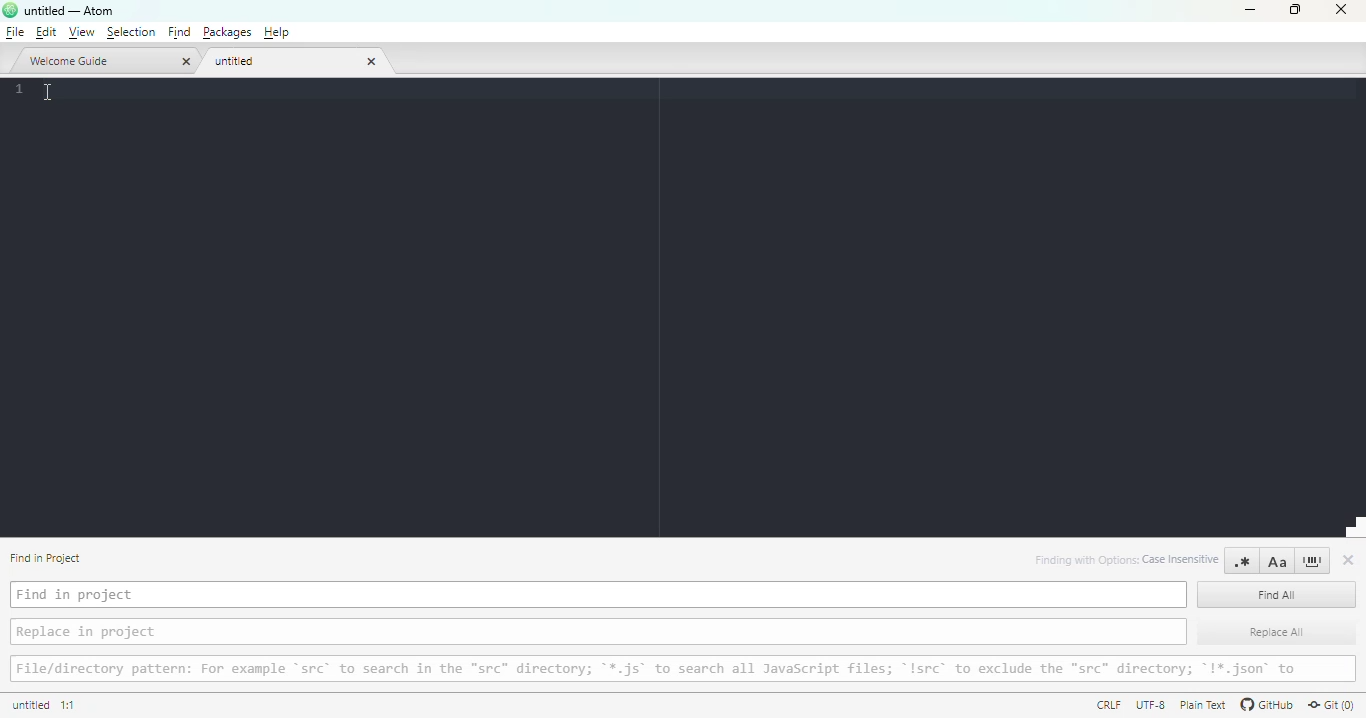  Describe the element at coordinates (81, 33) in the screenshot. I see `view` at that location.